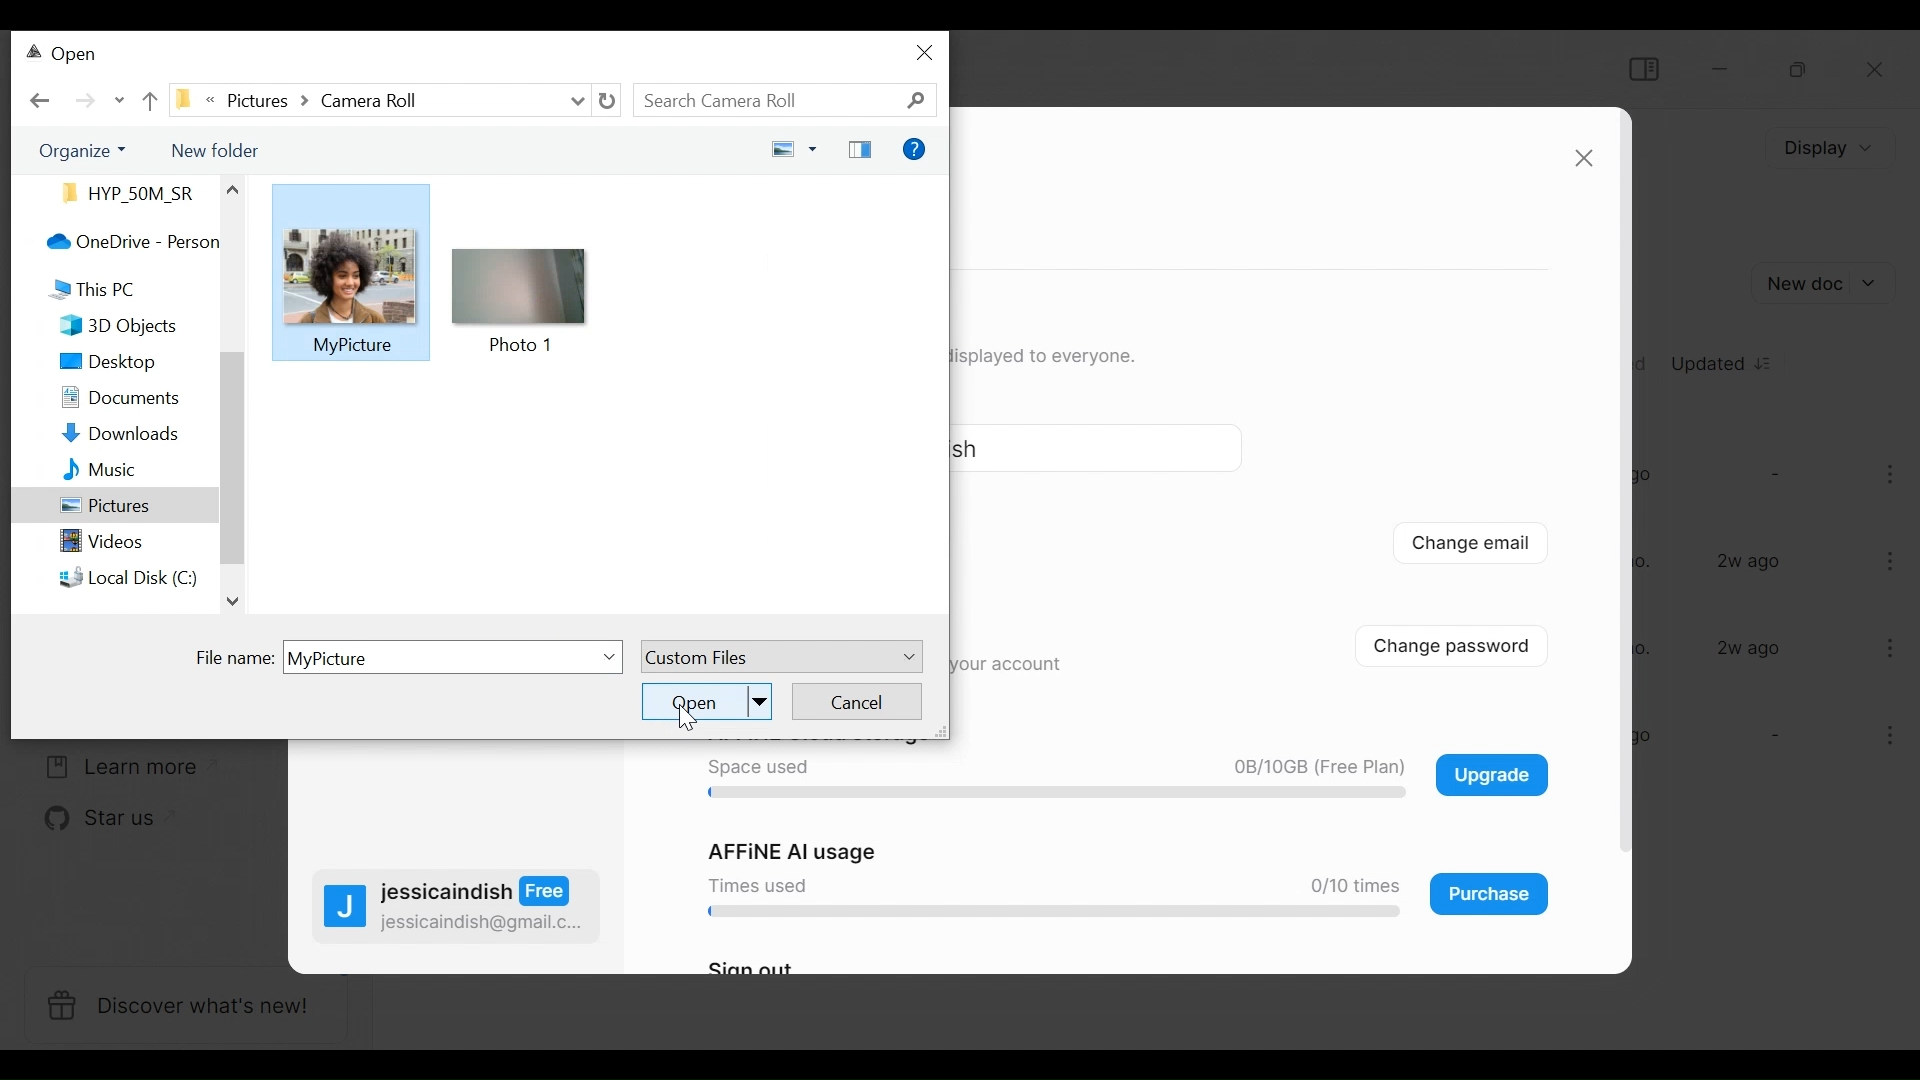 The image size is (1920, 1080). I want to click on Close, so click(1877, 72).